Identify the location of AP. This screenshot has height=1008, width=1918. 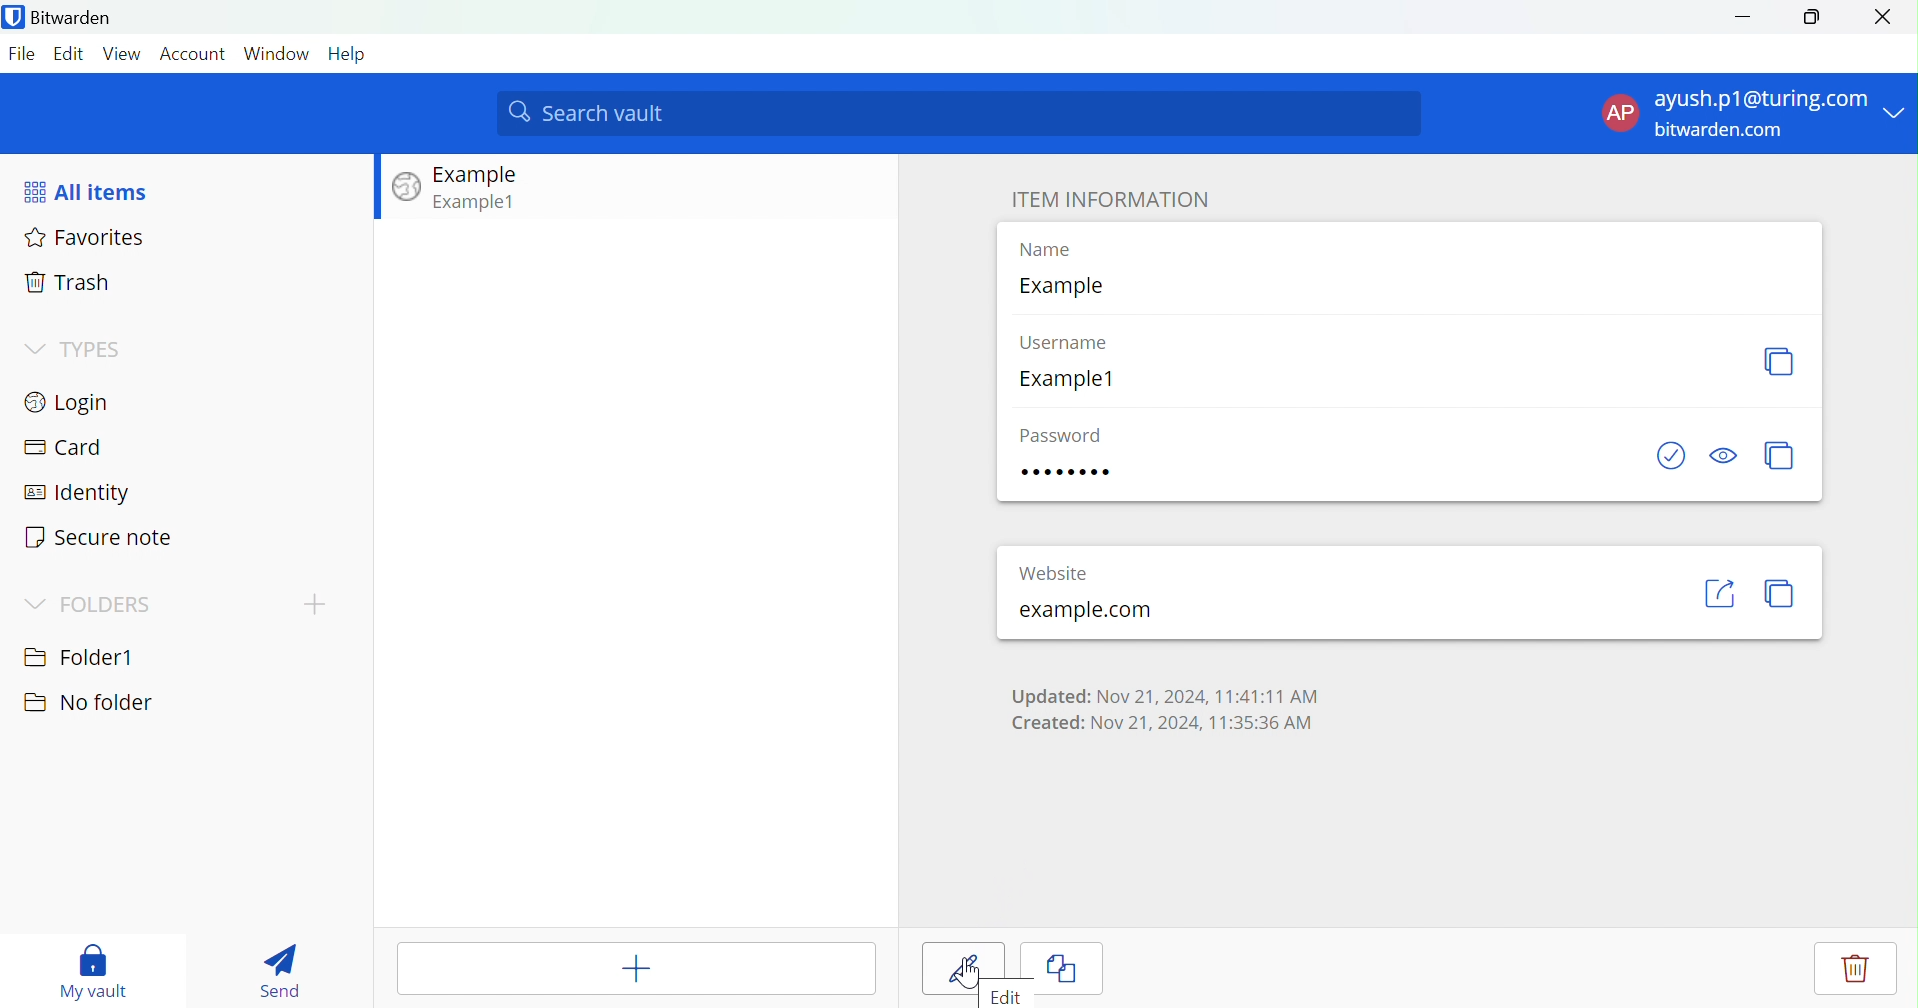
(1620, 114).